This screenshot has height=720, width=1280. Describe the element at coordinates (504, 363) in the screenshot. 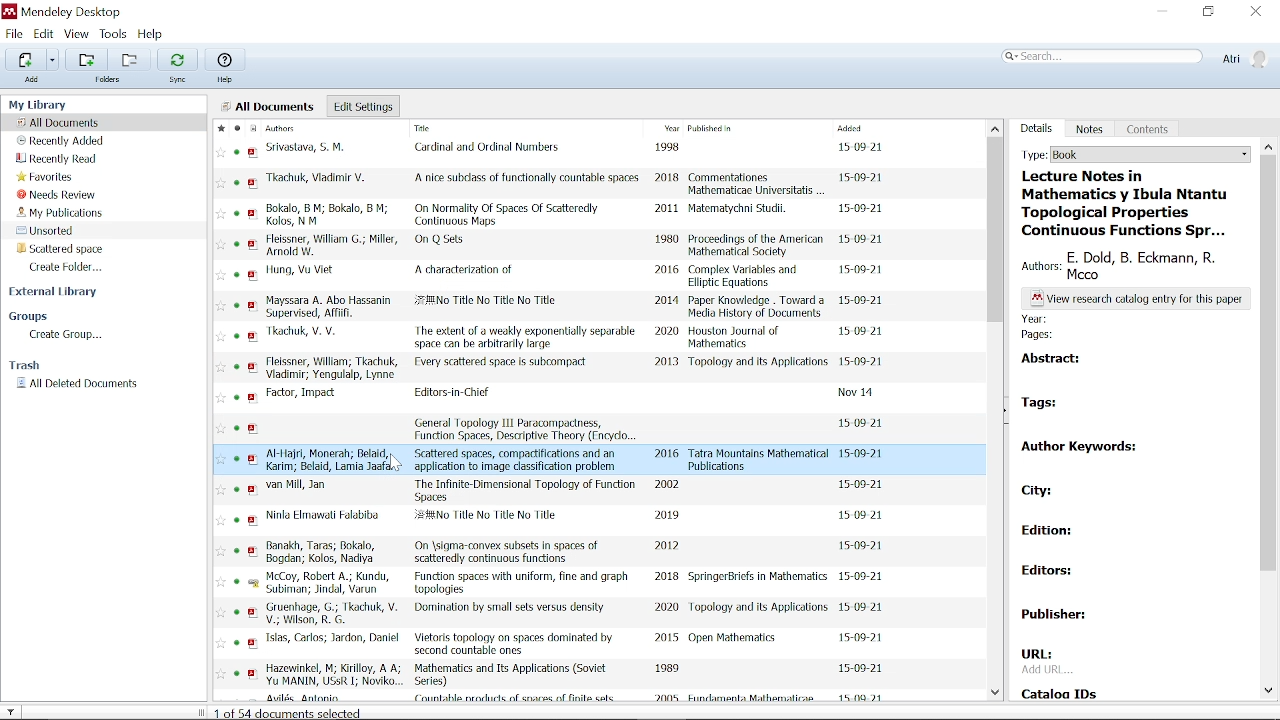

I see `title` at that location.